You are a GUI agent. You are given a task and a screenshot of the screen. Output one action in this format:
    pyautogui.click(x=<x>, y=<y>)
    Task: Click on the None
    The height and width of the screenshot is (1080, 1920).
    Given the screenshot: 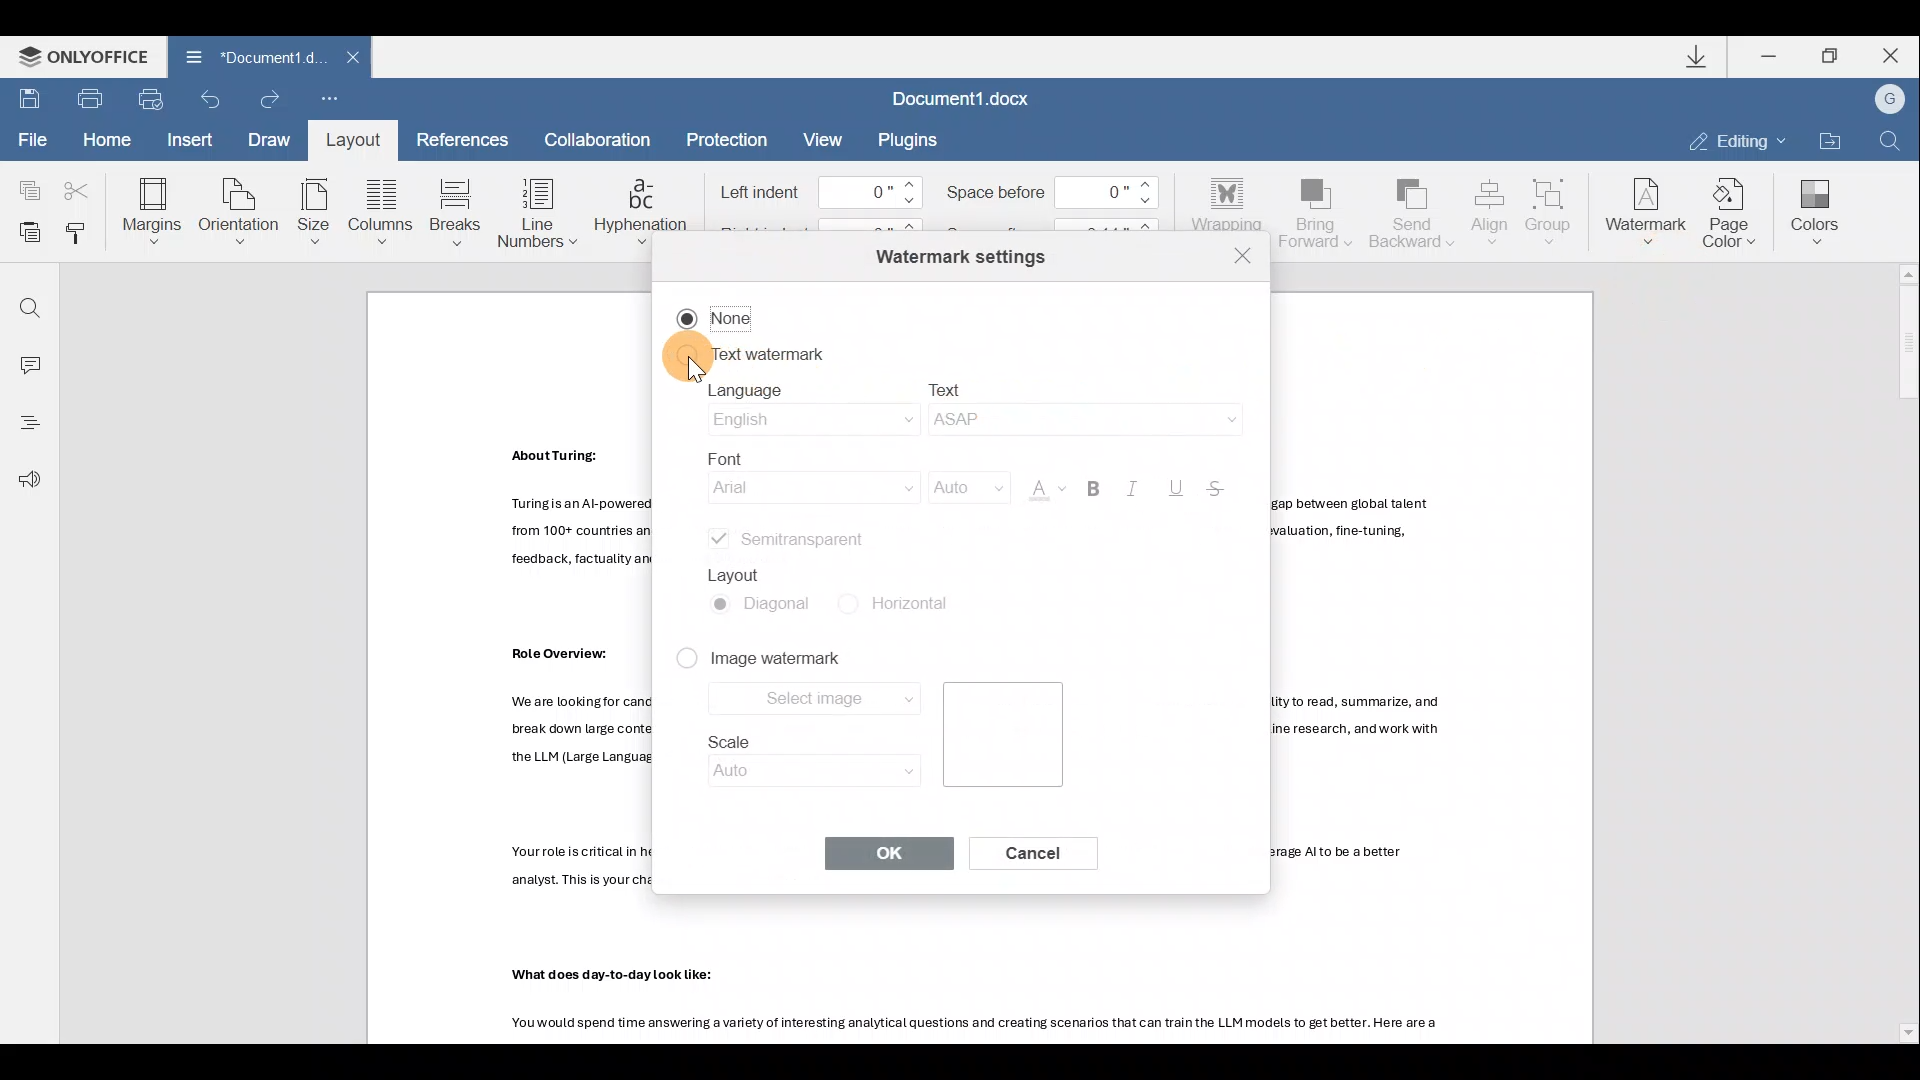 What is the action you would take?
    pyautogui.click(x=730, y=314)
    